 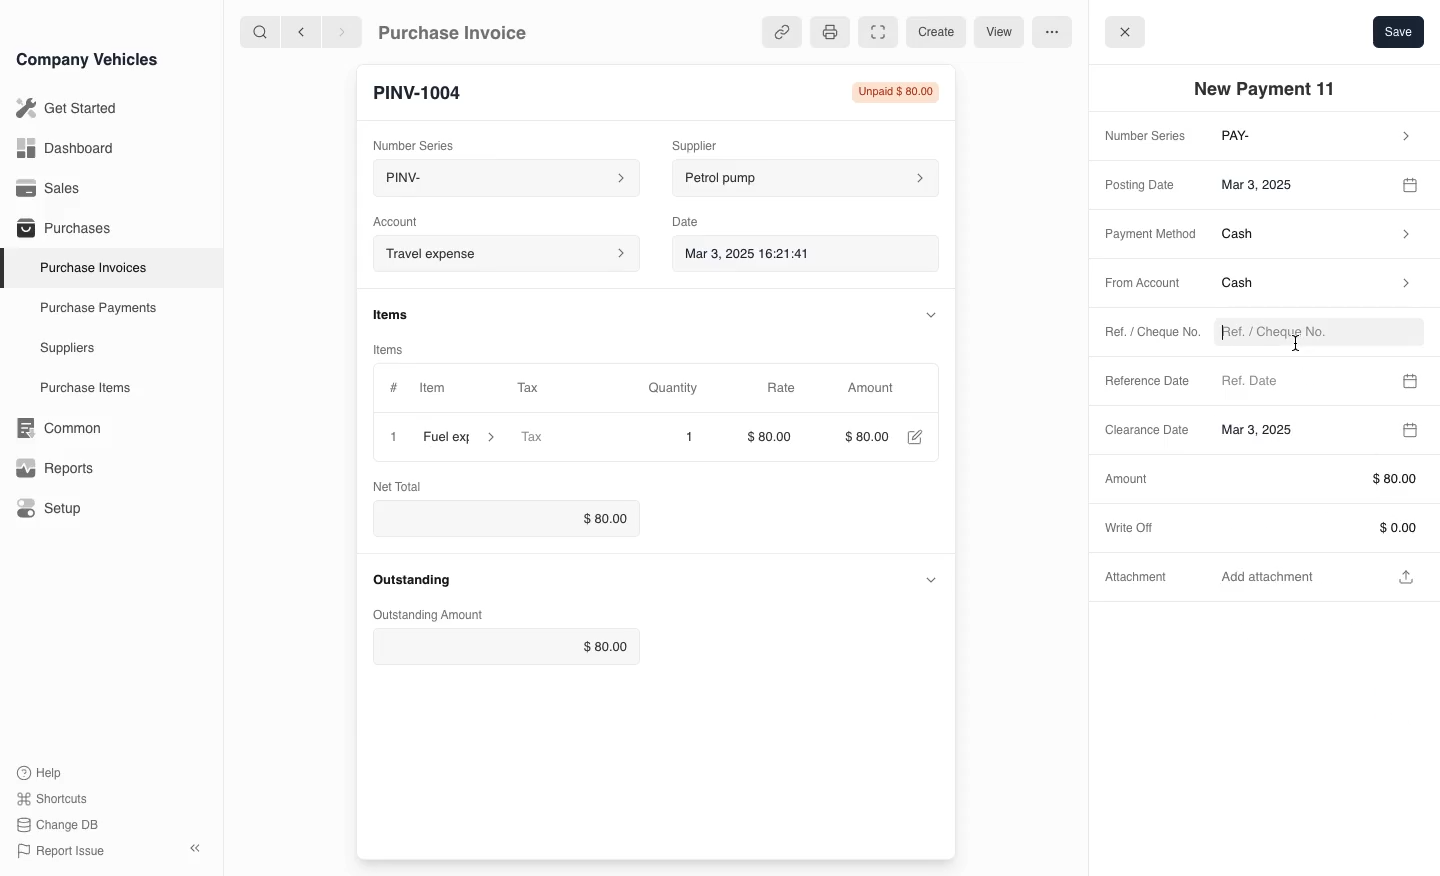 What do you see at coordinates (1411, 378) in the screenshot?
I see `calender` at bounding box center [1411, 378].